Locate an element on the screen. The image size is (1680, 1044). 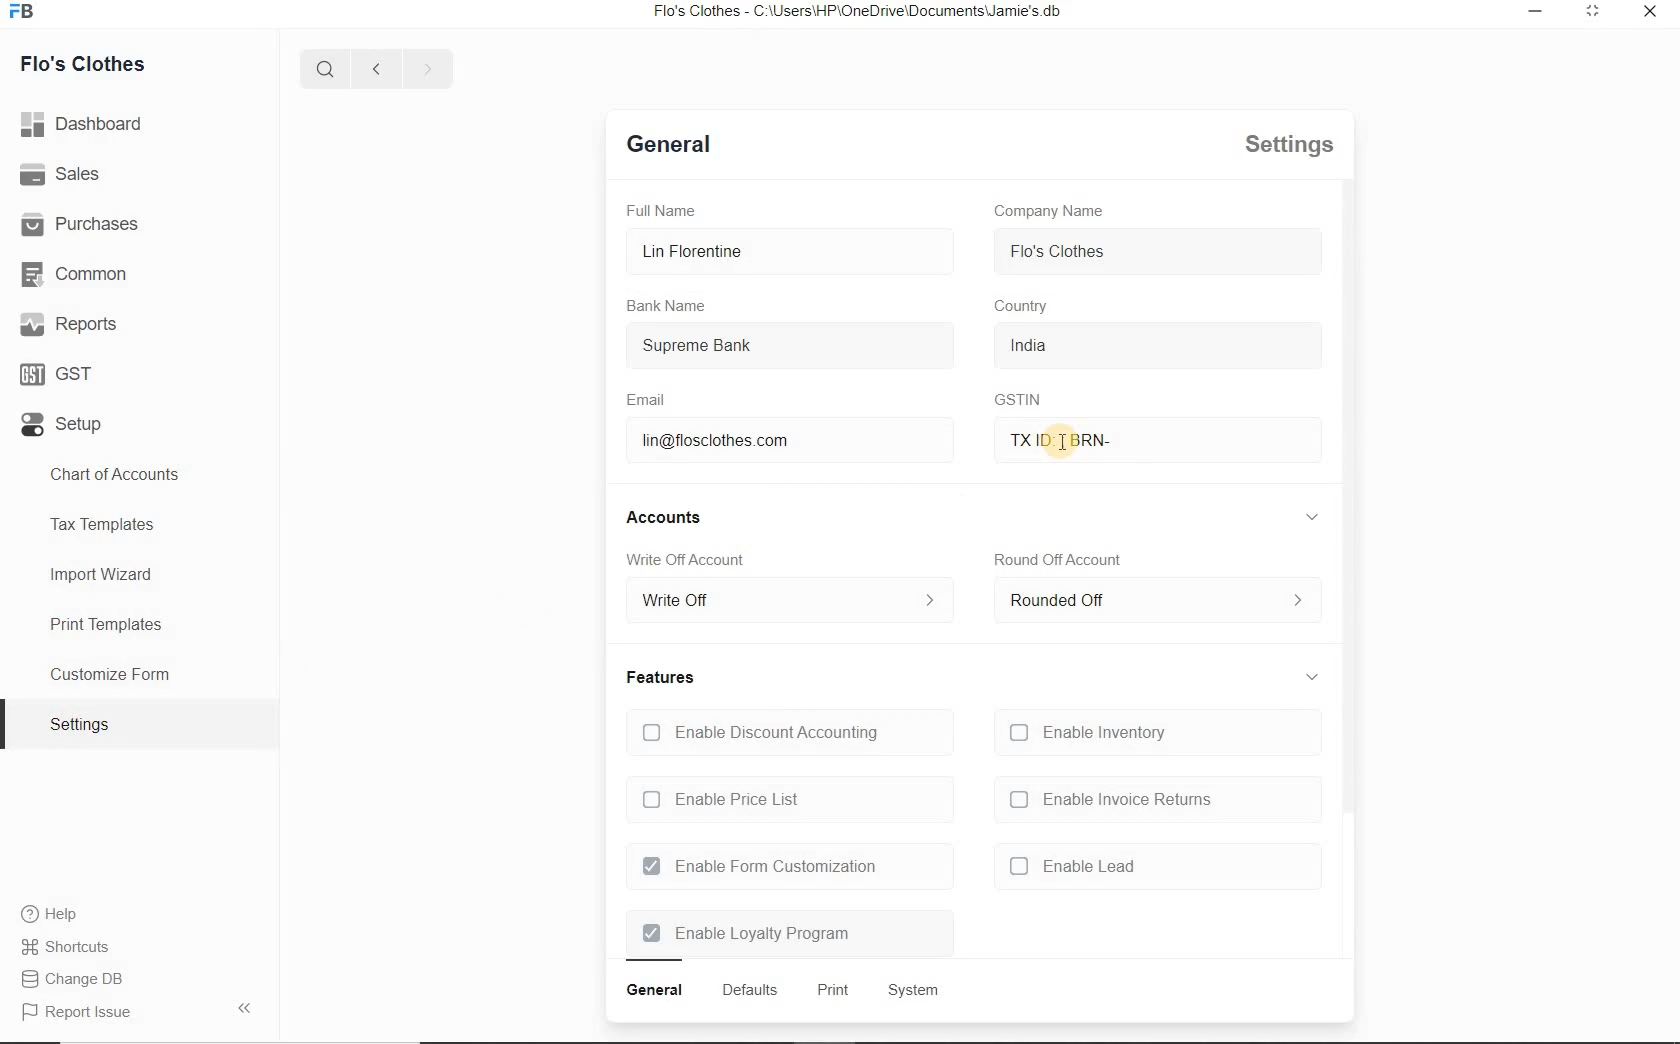
collapse is located at coordinates (1313, 672).